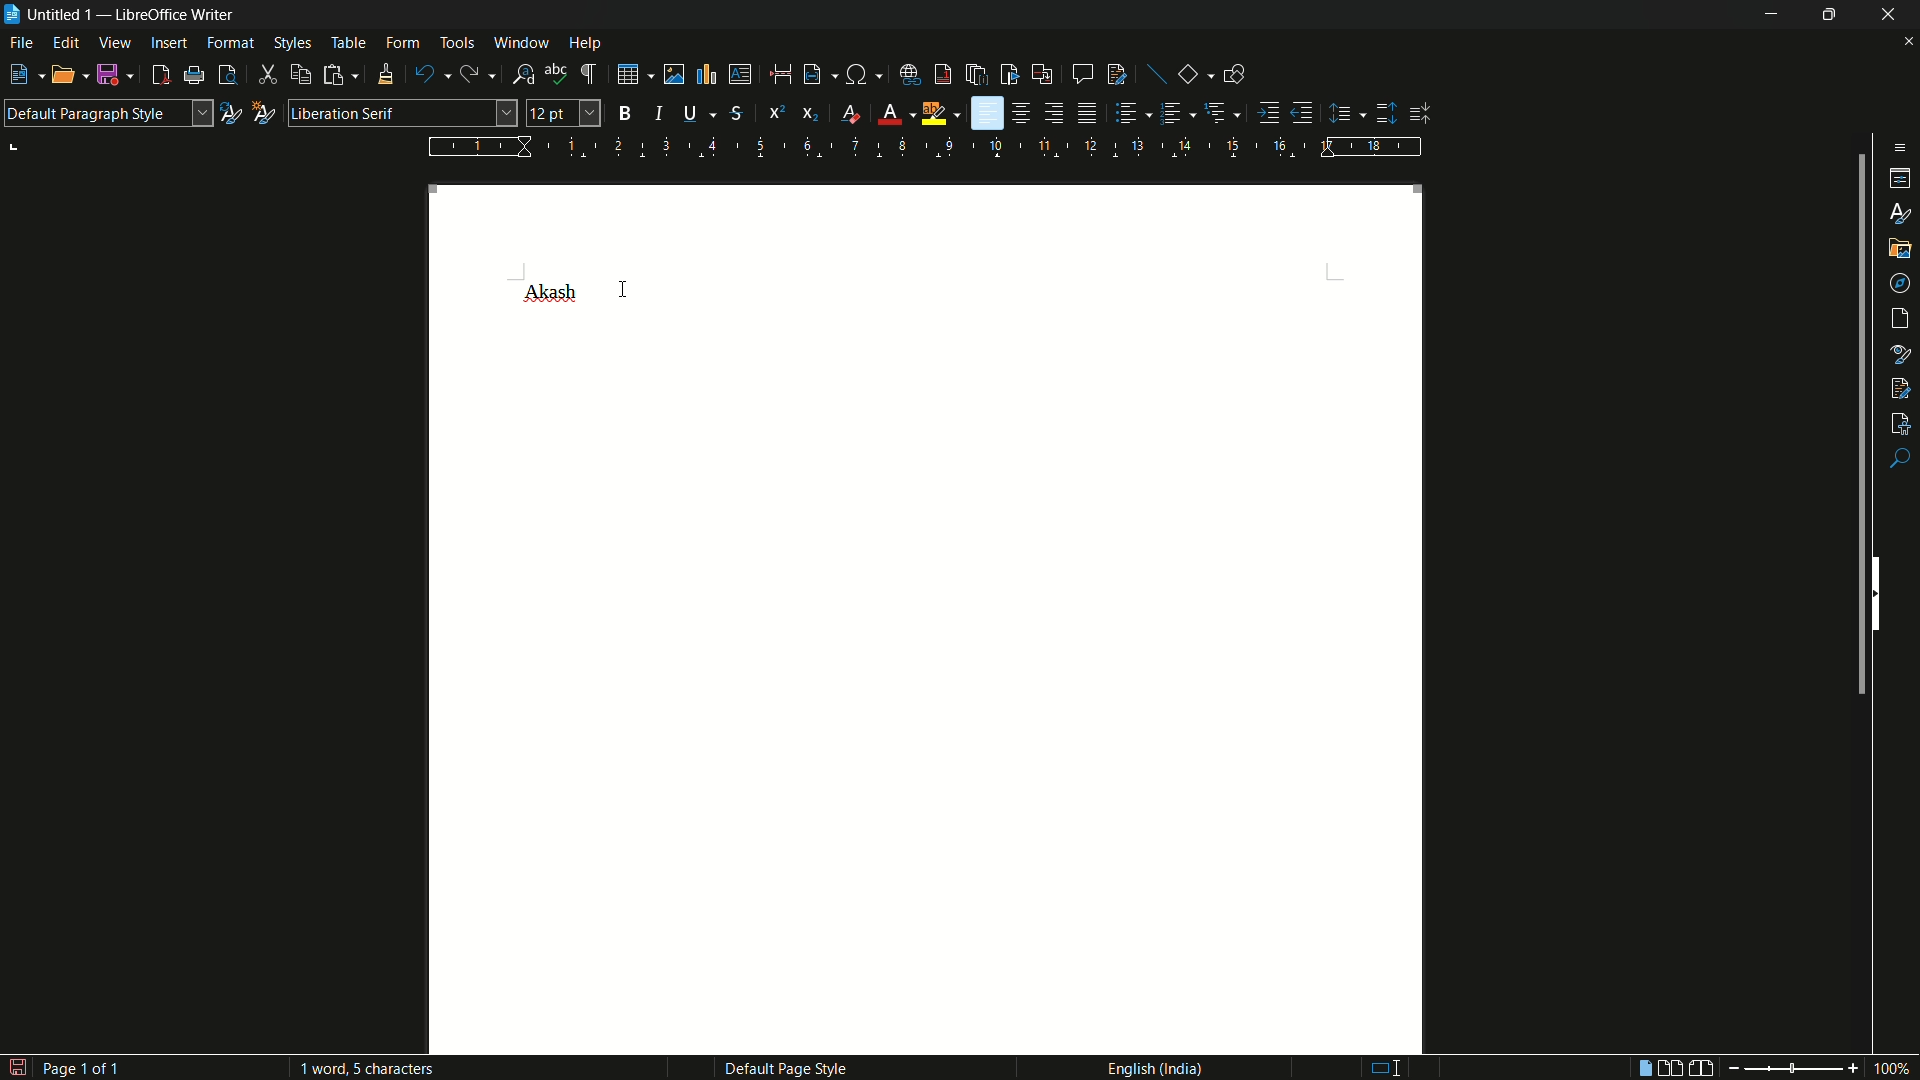 This screenshot has width=1920, height=1080. Describe the element at coordinates (626, 113) in the screenshot. I see `bold` at that location.